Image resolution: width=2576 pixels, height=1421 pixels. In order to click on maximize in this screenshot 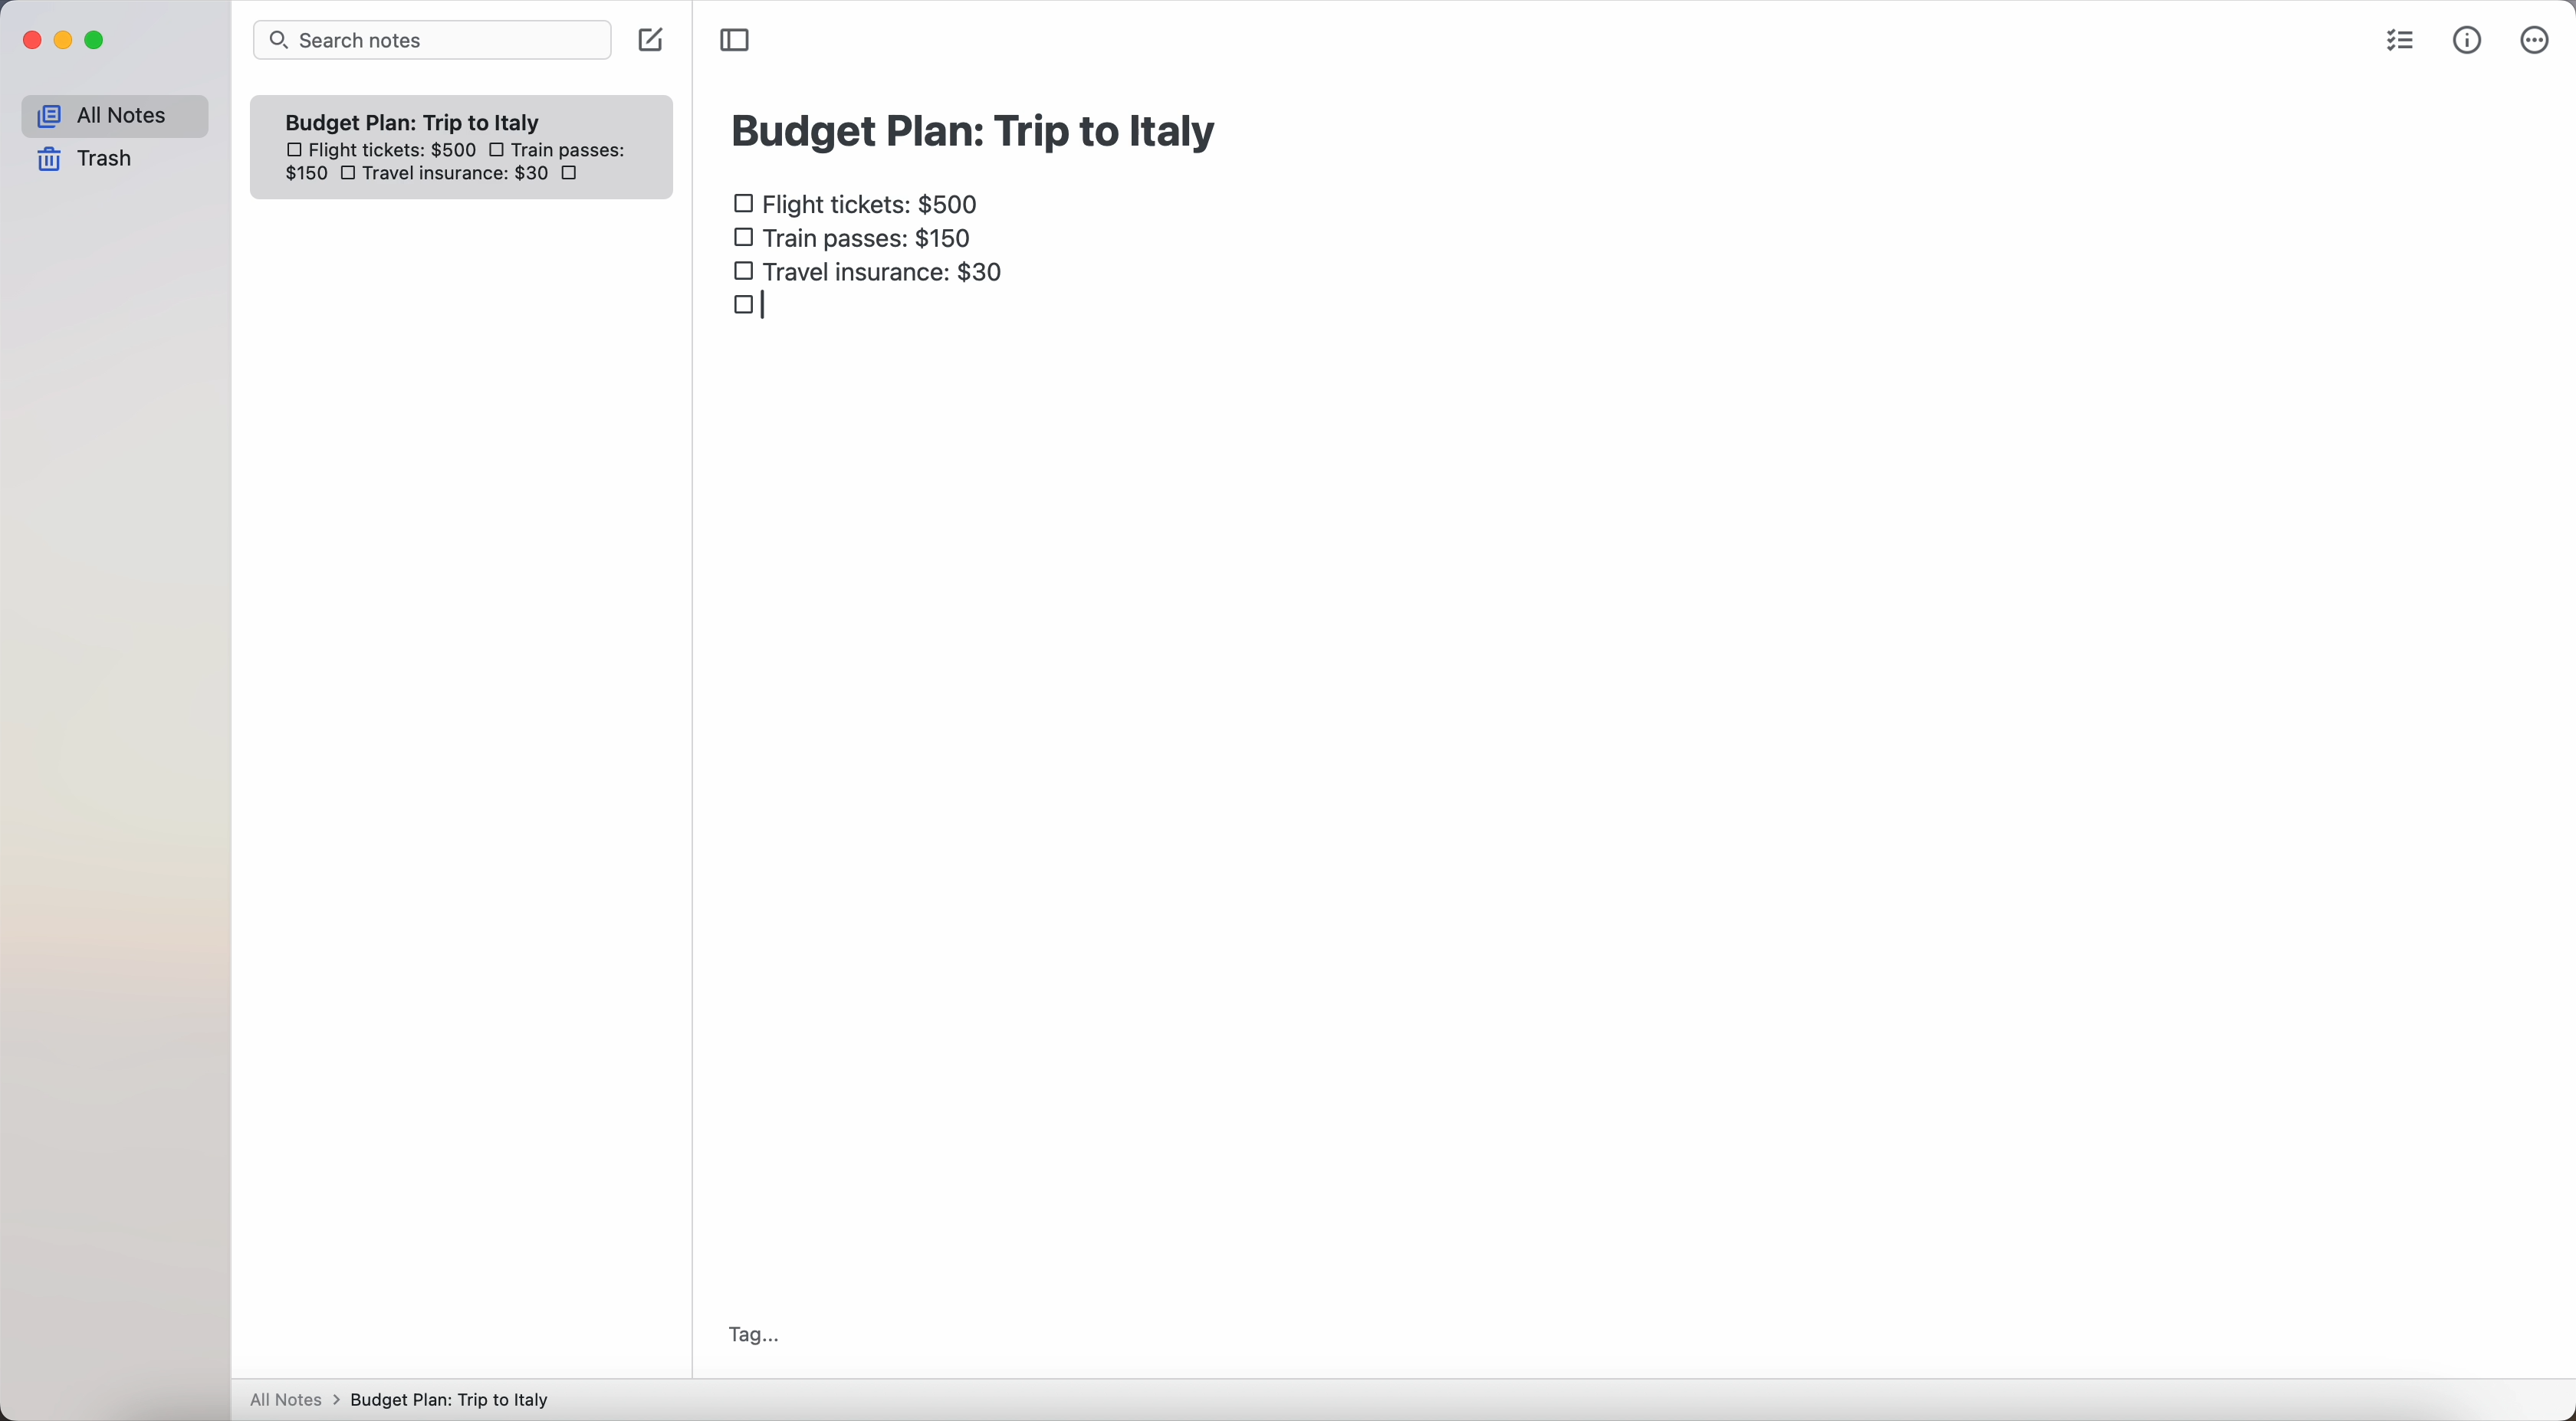, I will do `click(100, 41)`.